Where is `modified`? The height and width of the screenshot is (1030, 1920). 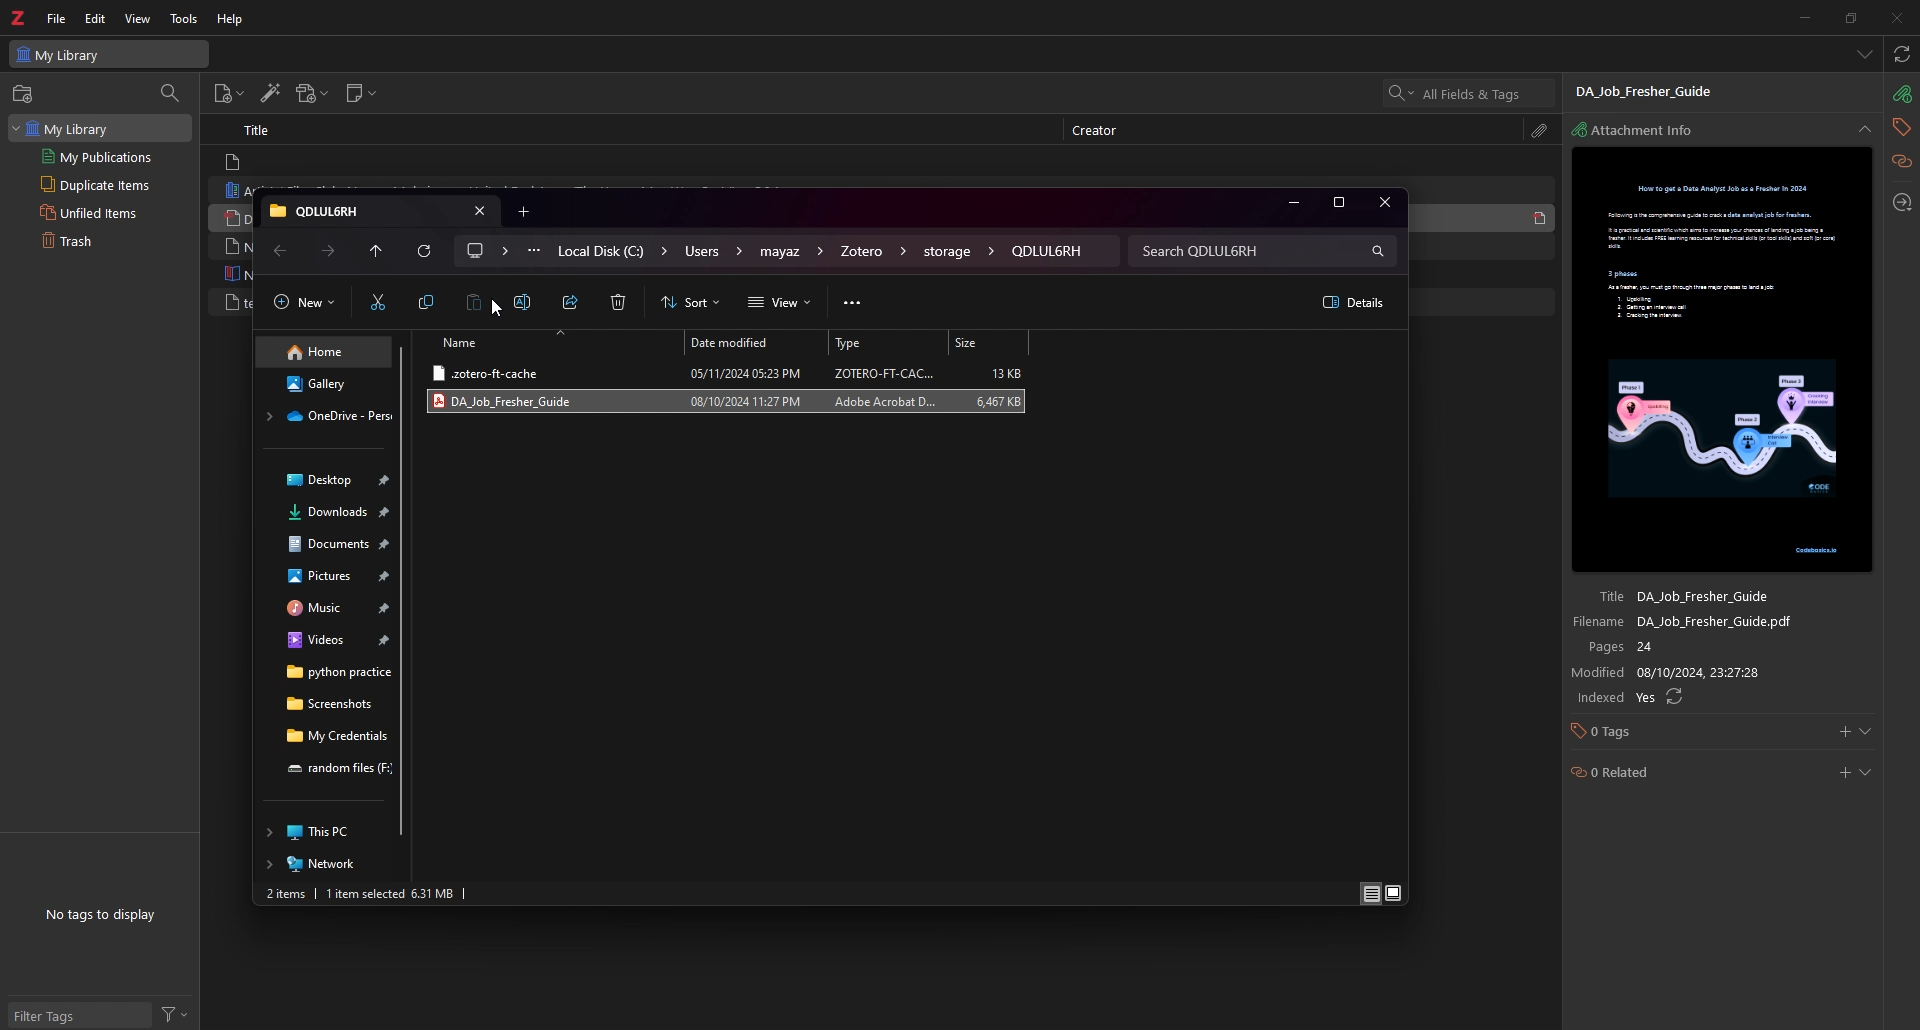
modified is located at coordinates (1709, 673).